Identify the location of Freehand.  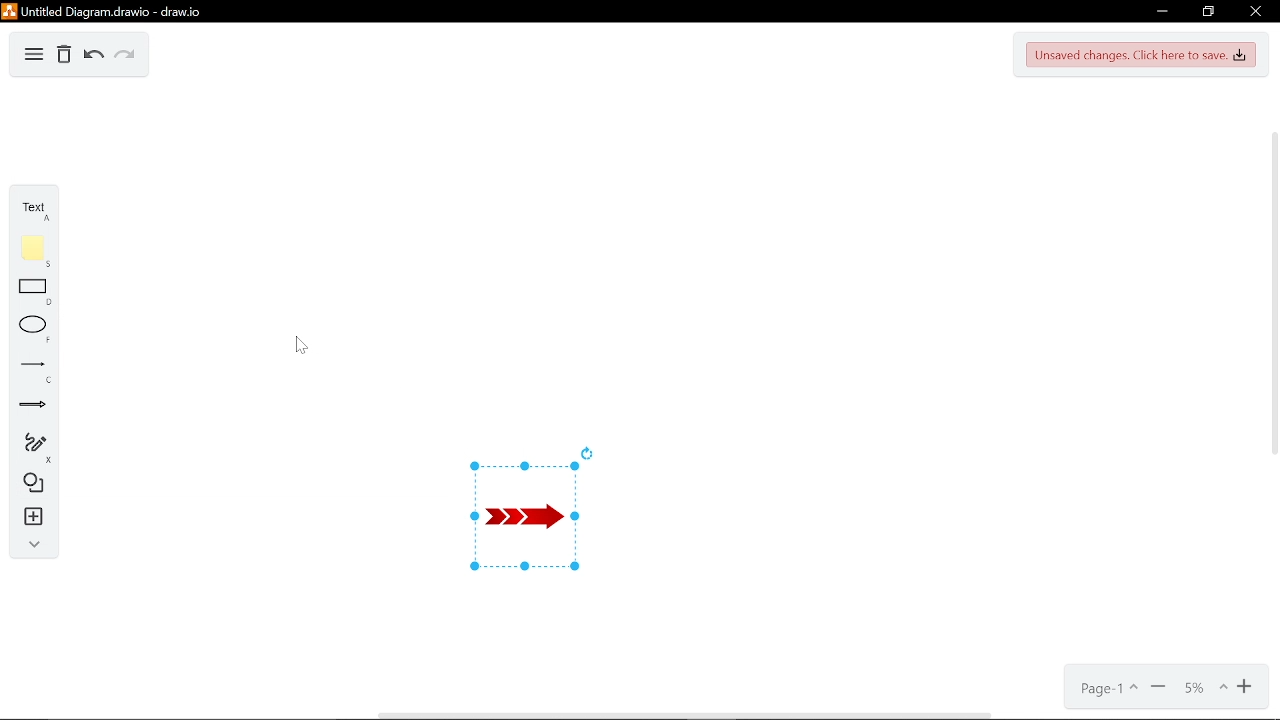
(28, 446).